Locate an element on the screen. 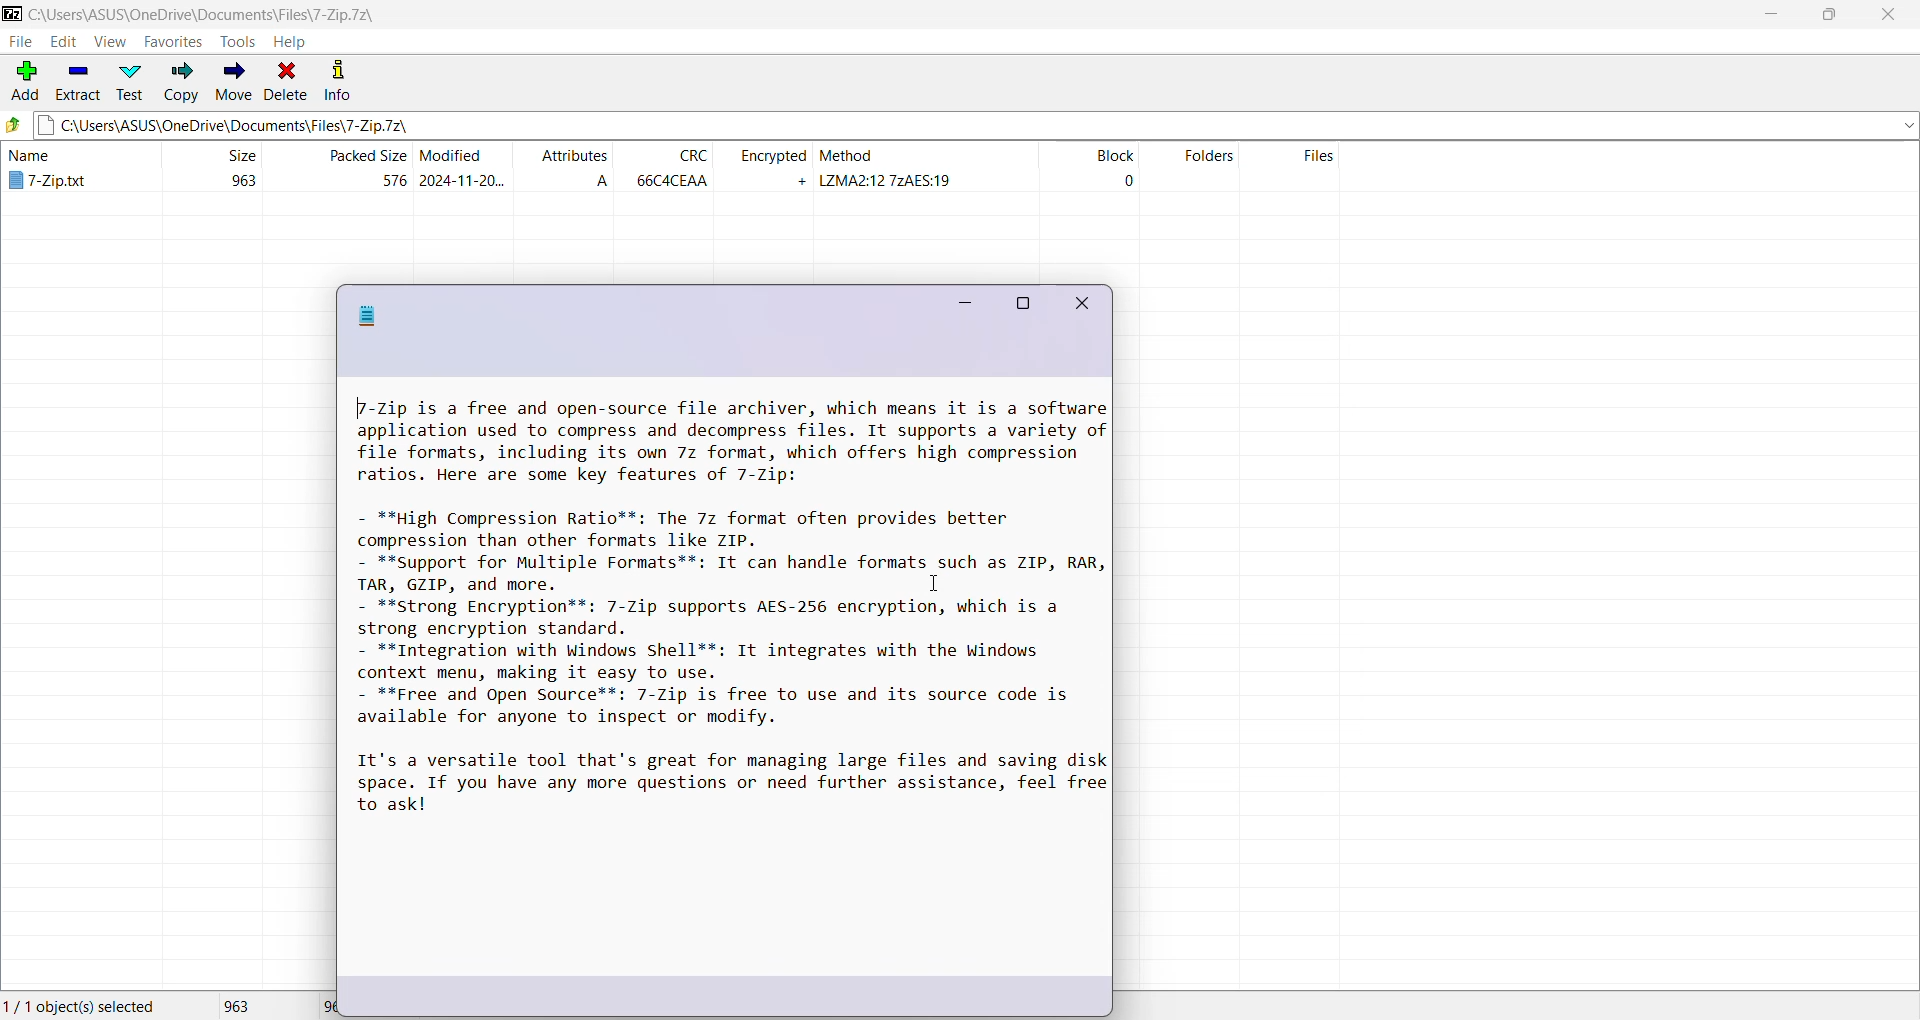 The image size is (1920, 1020). Block is located at coordinates (1088, 169).